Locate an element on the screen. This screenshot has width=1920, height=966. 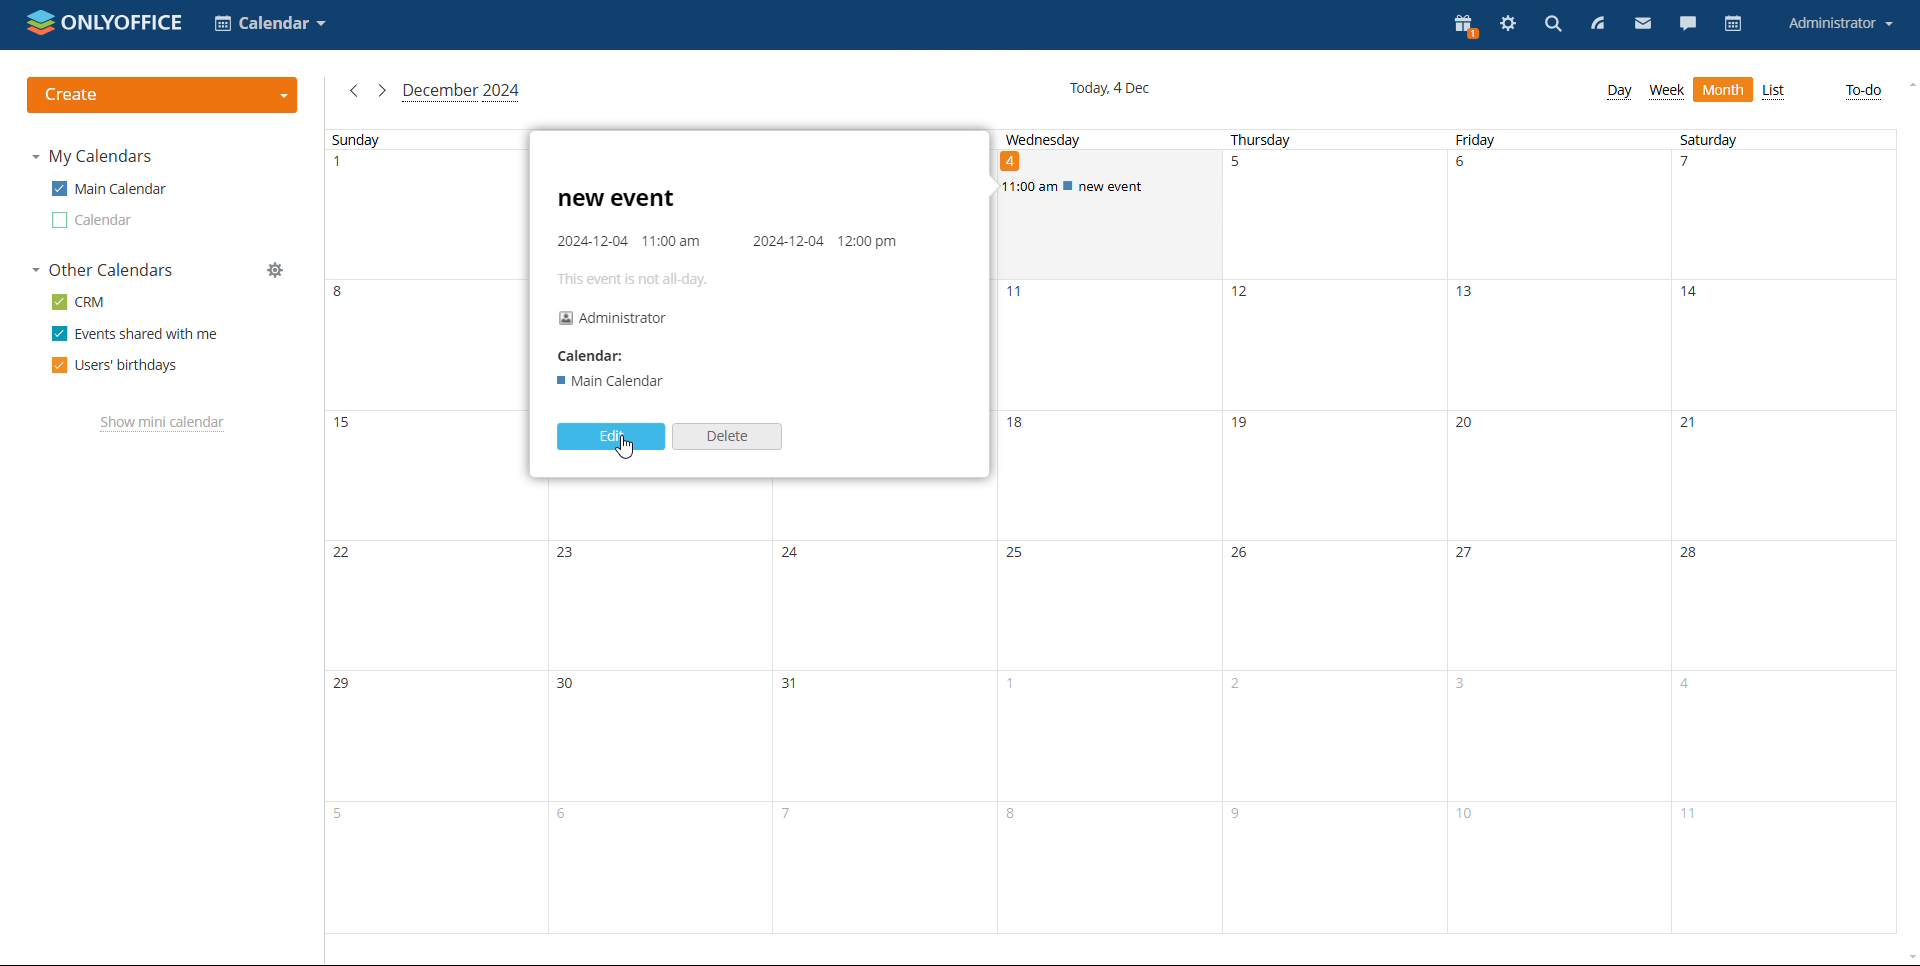
current date is located at coordinates (1110, 89).